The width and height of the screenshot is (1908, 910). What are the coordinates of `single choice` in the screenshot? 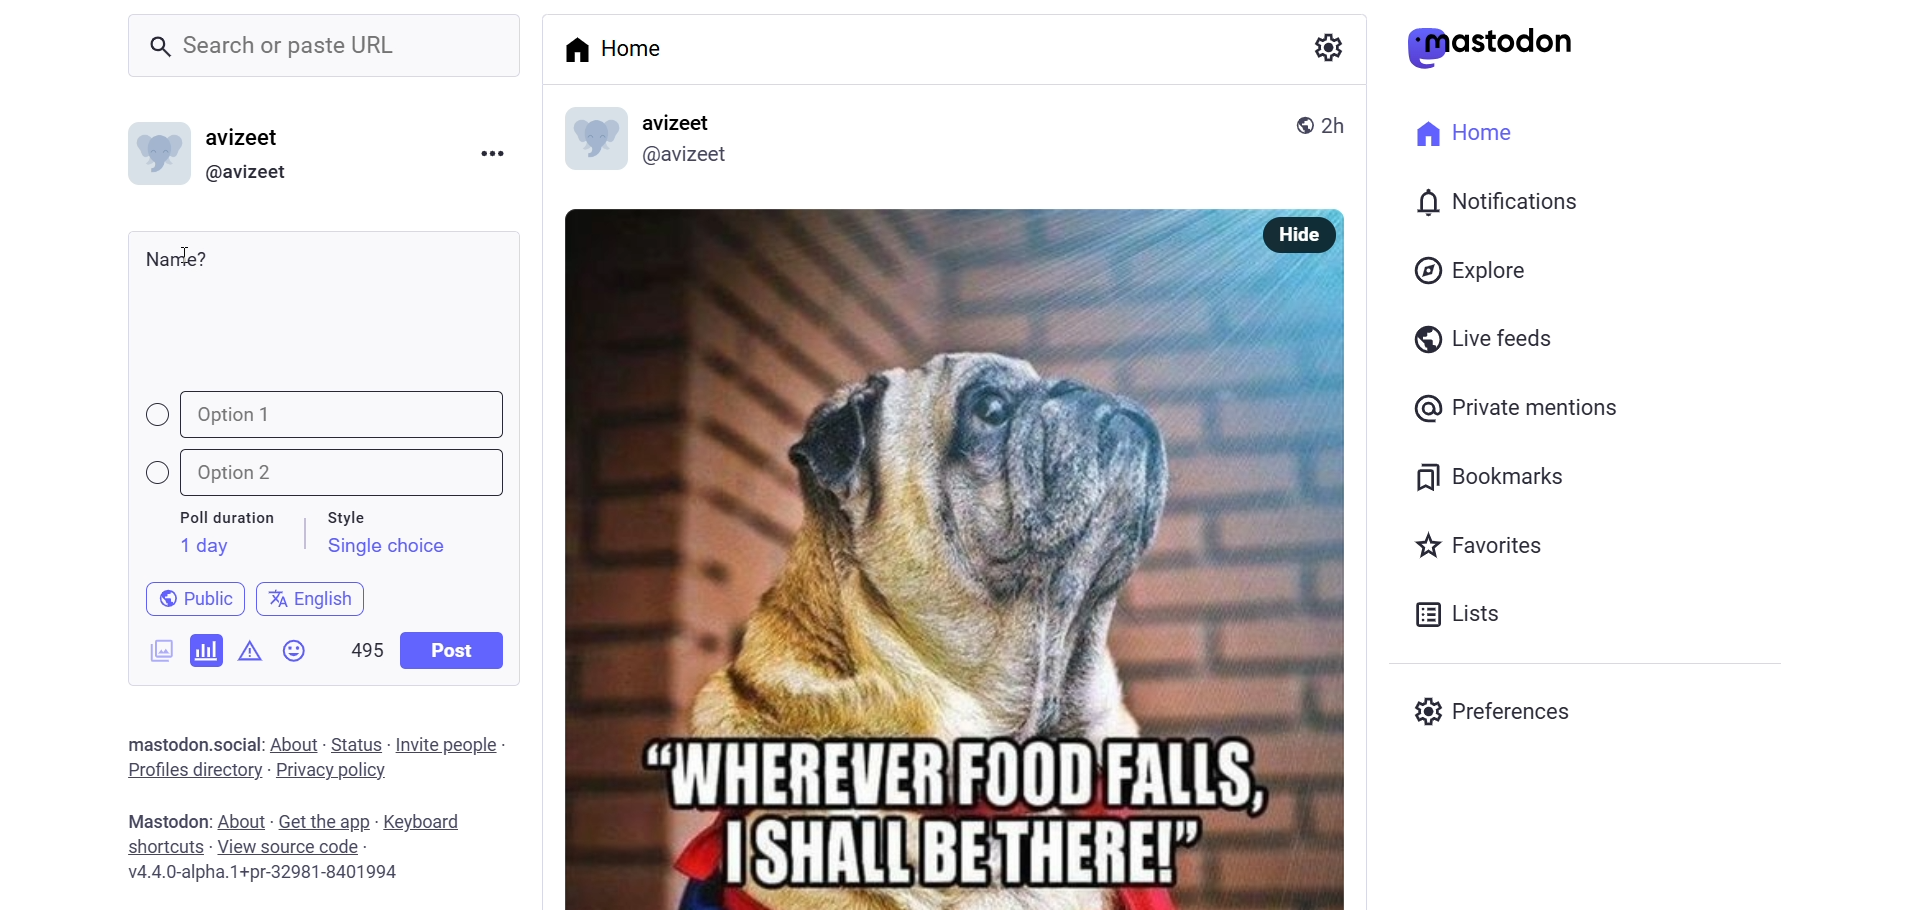 It's located at (385, 549).